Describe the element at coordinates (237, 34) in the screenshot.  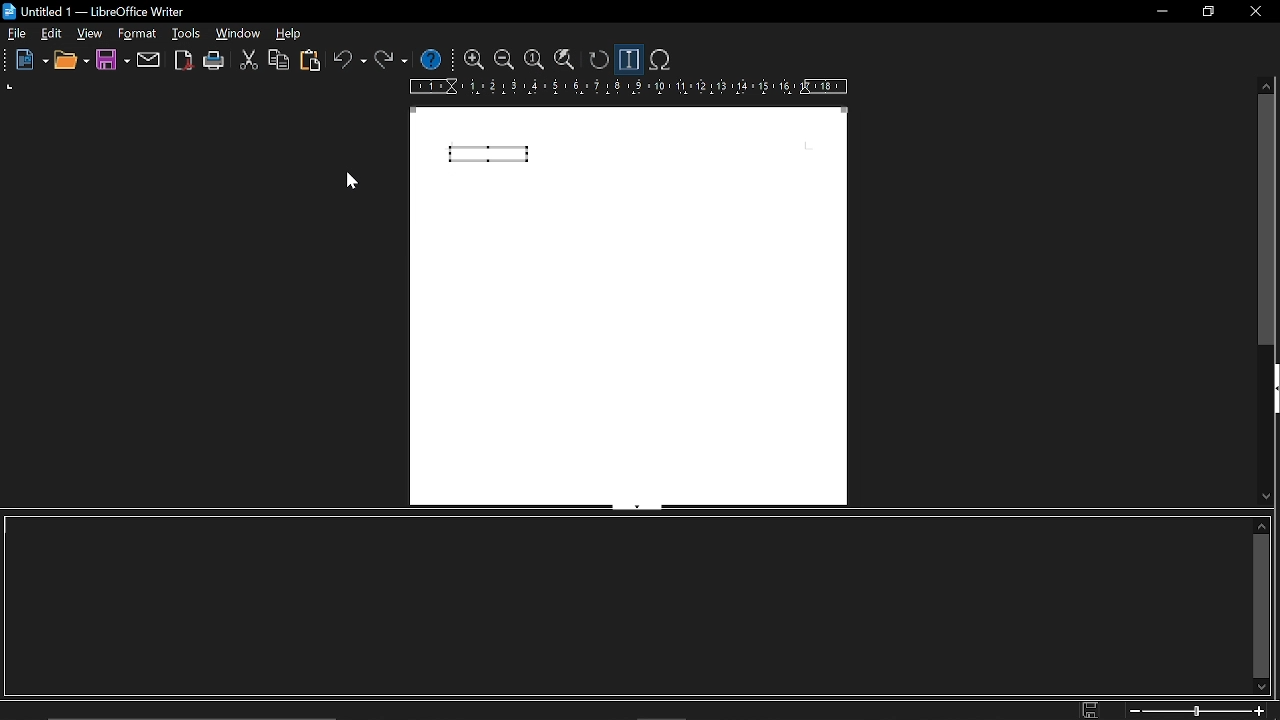
I see `styles` at that location.